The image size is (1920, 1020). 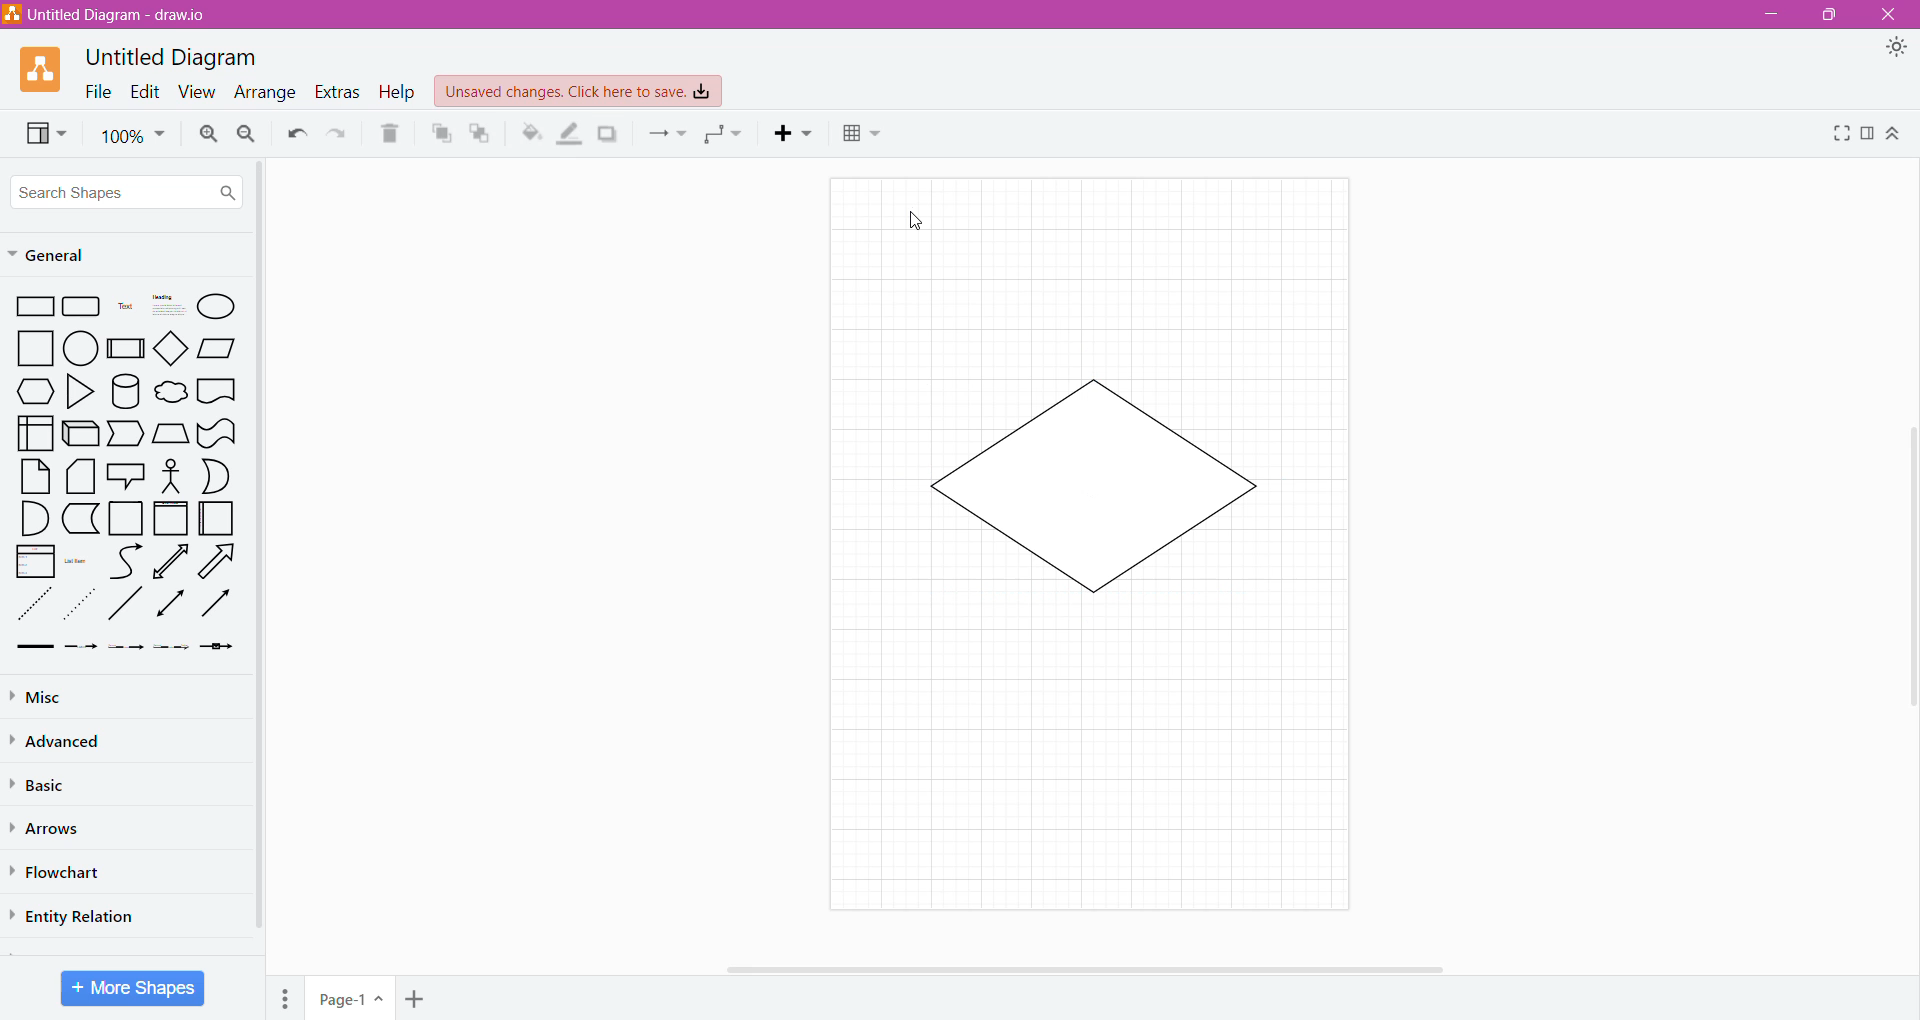 I want to click on Format, so click(x=1867, y=134).